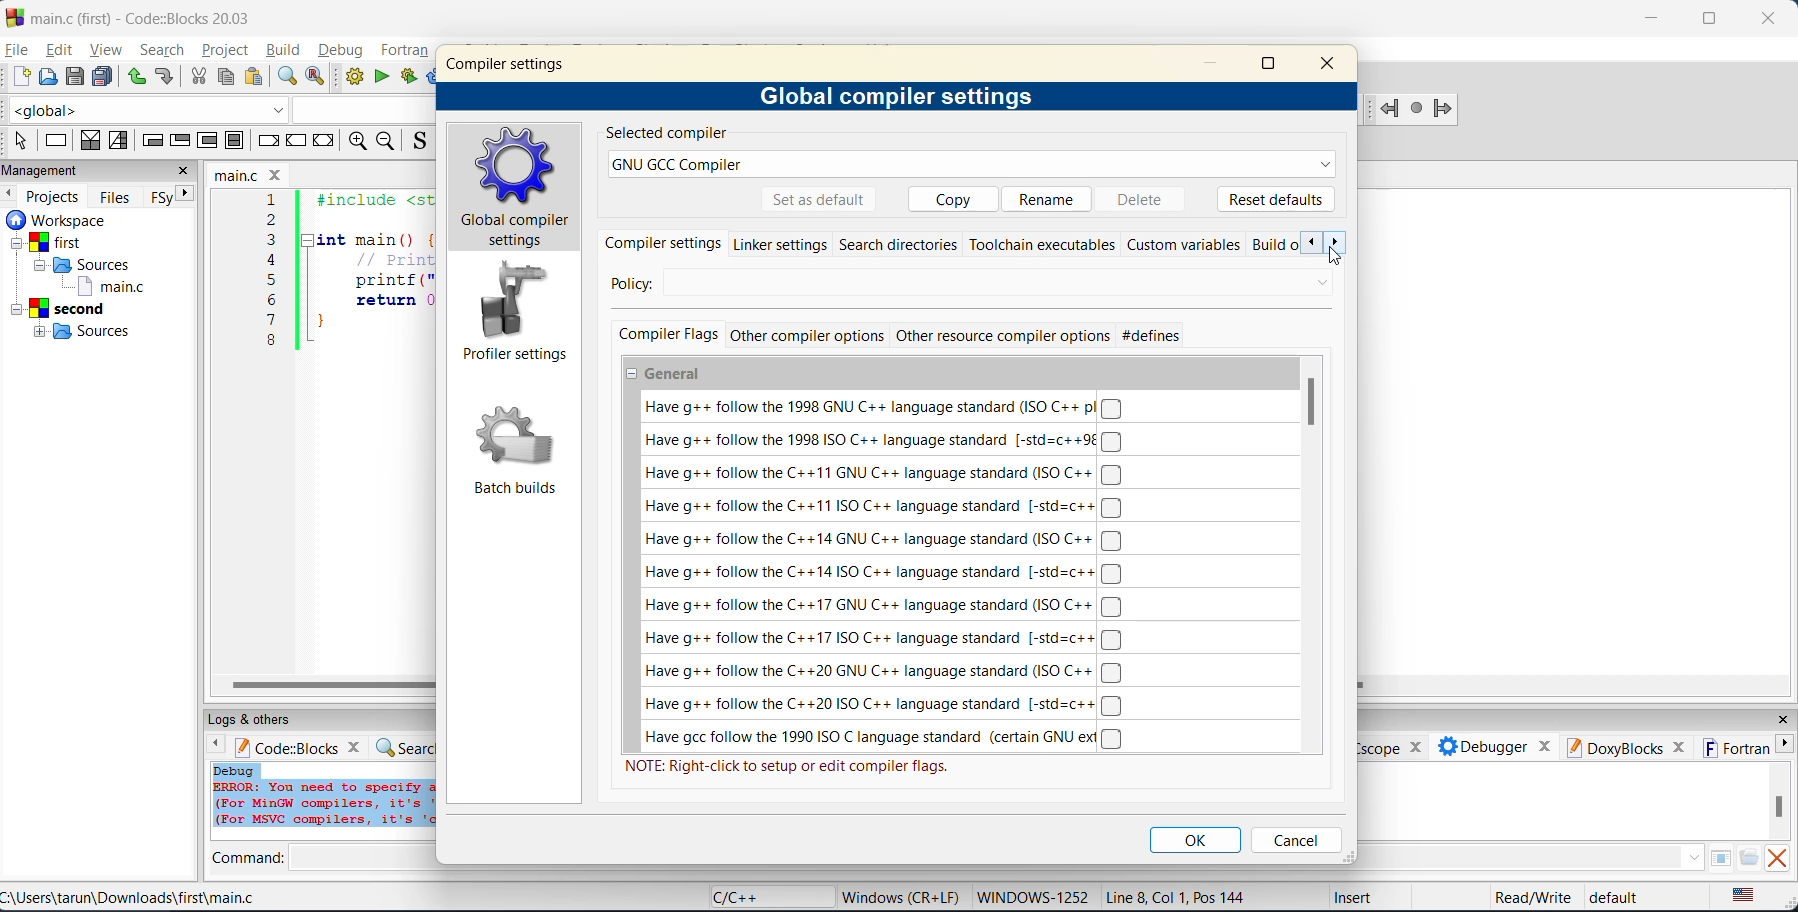 The width and height of the screenshot is (1798, 912). What do you see at coordinates (1444, 111) in the screenshot?
I see `jump forward` at bounding box center [1444, 111].